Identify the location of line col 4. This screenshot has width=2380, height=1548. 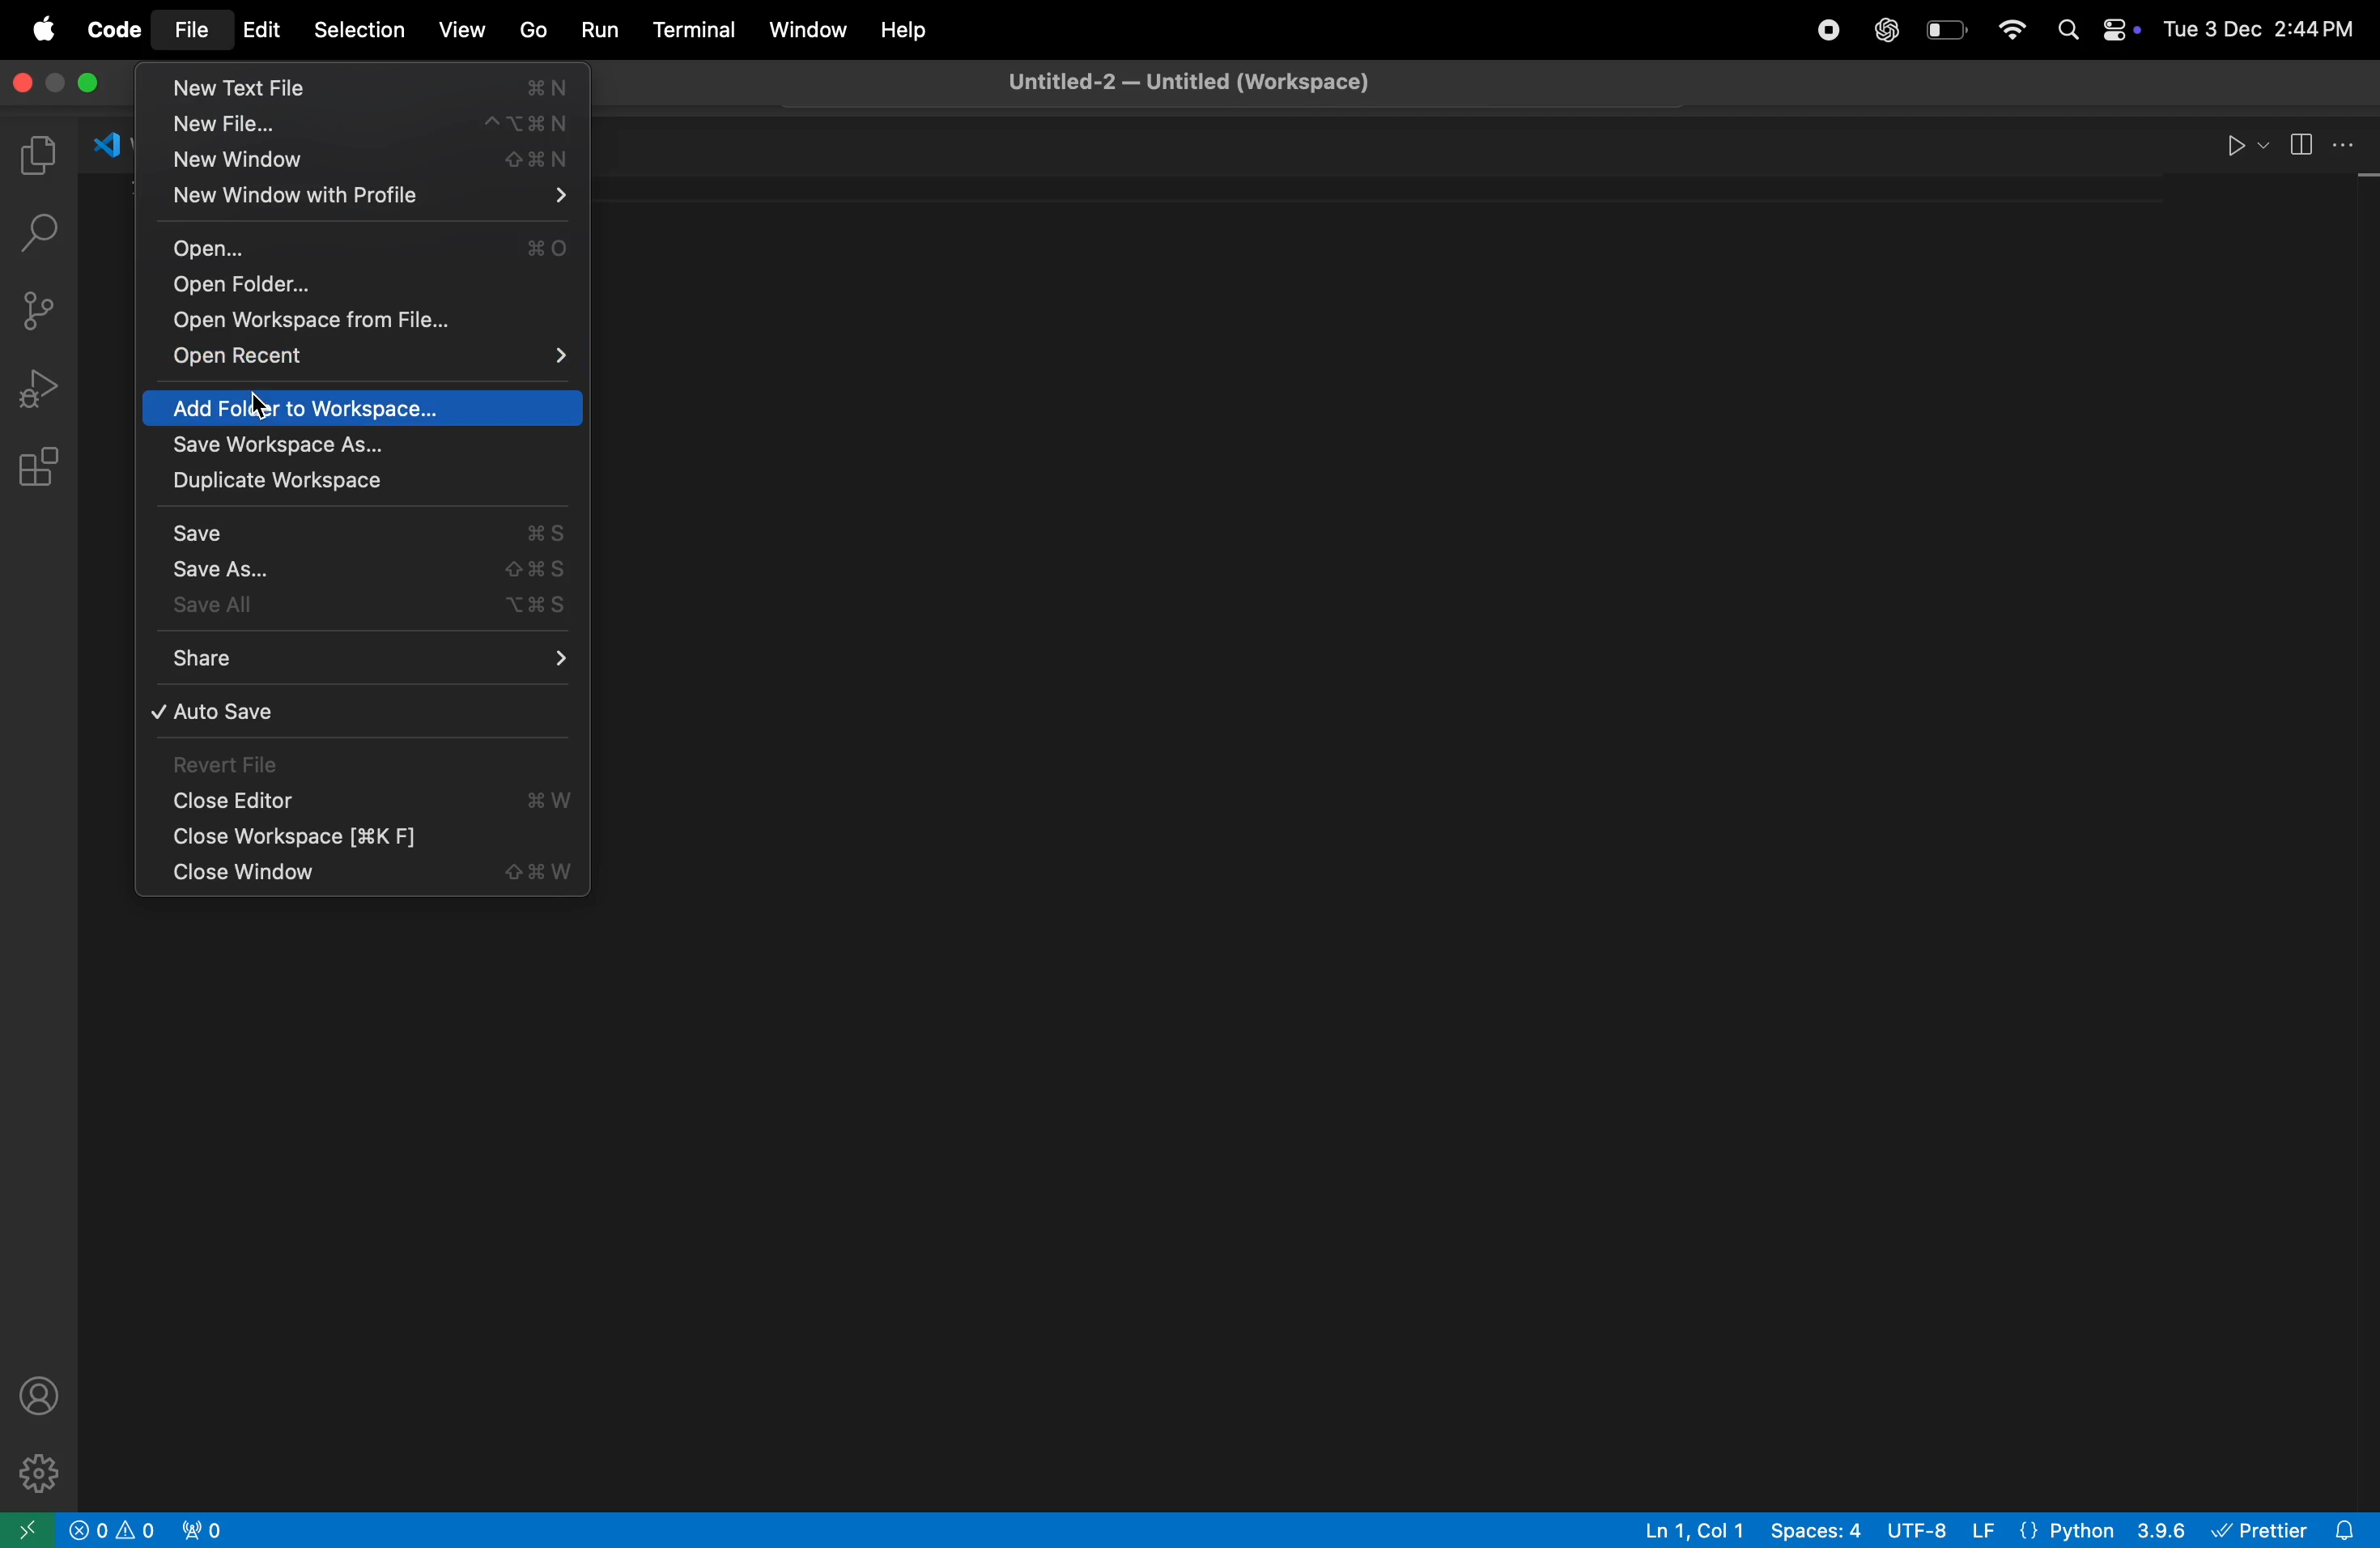
(1699, 1530).